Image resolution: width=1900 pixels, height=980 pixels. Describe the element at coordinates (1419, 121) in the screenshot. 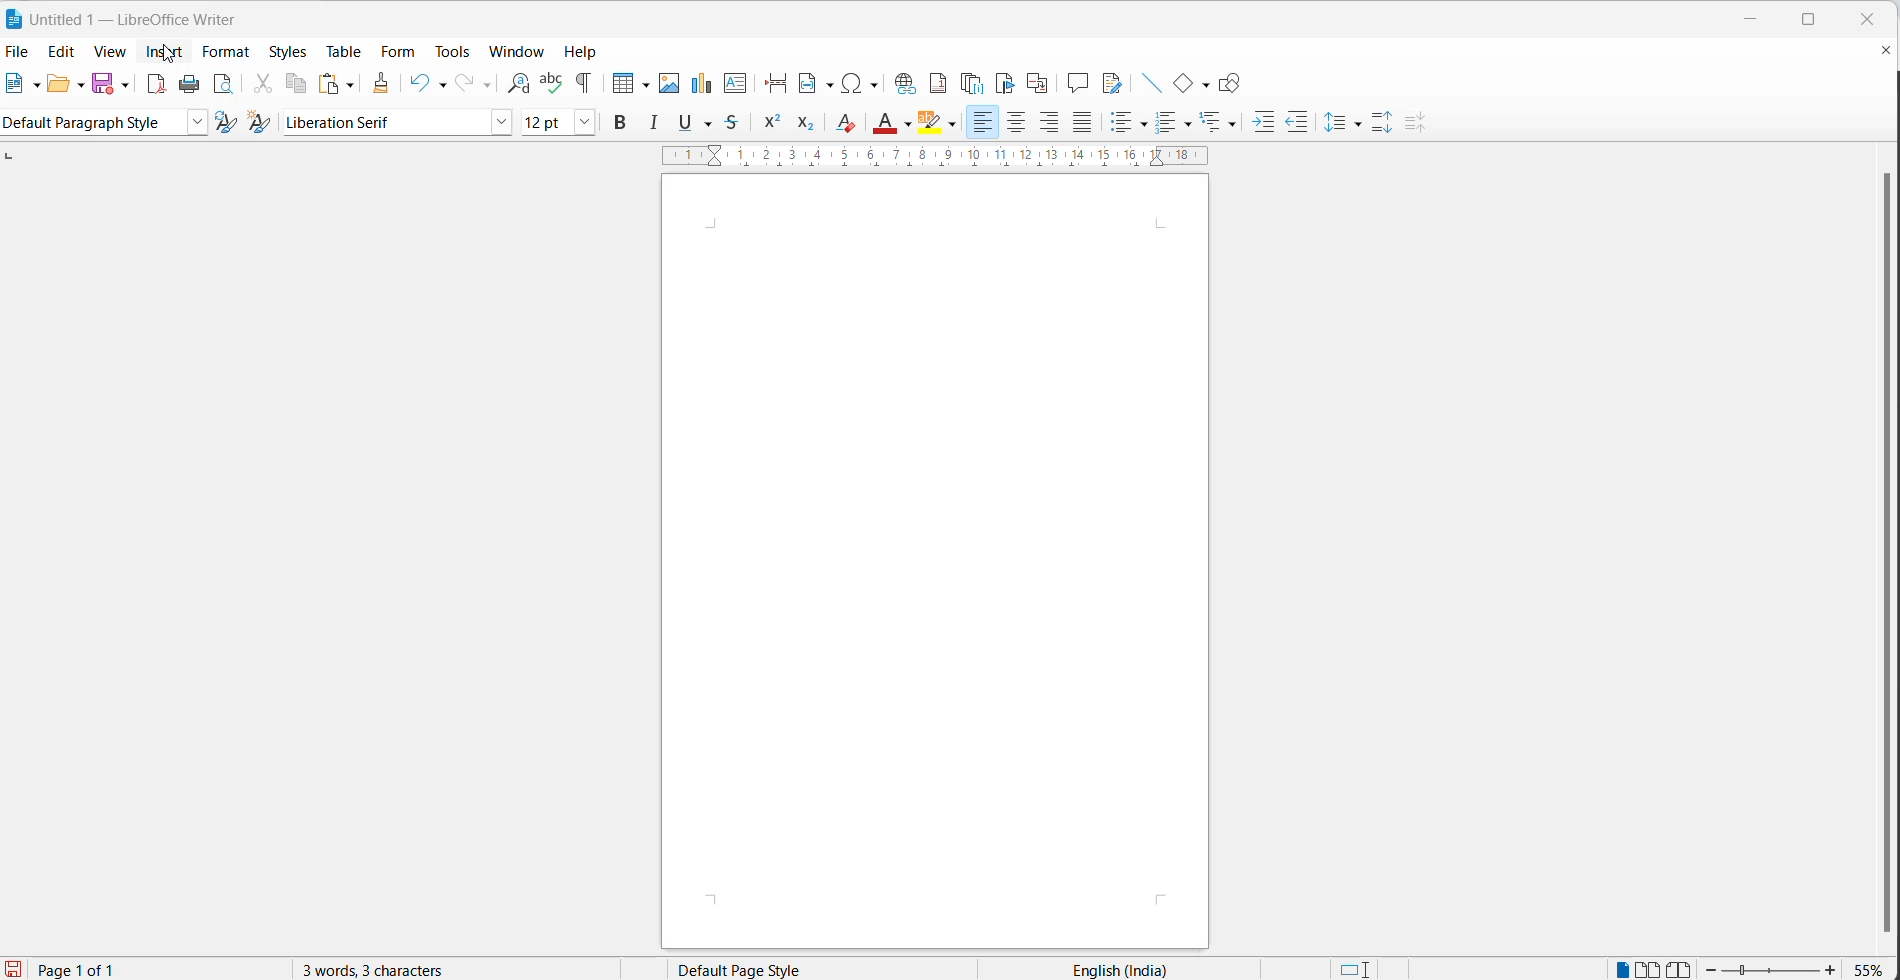

I see `decrease paragraph spacing` at that location.